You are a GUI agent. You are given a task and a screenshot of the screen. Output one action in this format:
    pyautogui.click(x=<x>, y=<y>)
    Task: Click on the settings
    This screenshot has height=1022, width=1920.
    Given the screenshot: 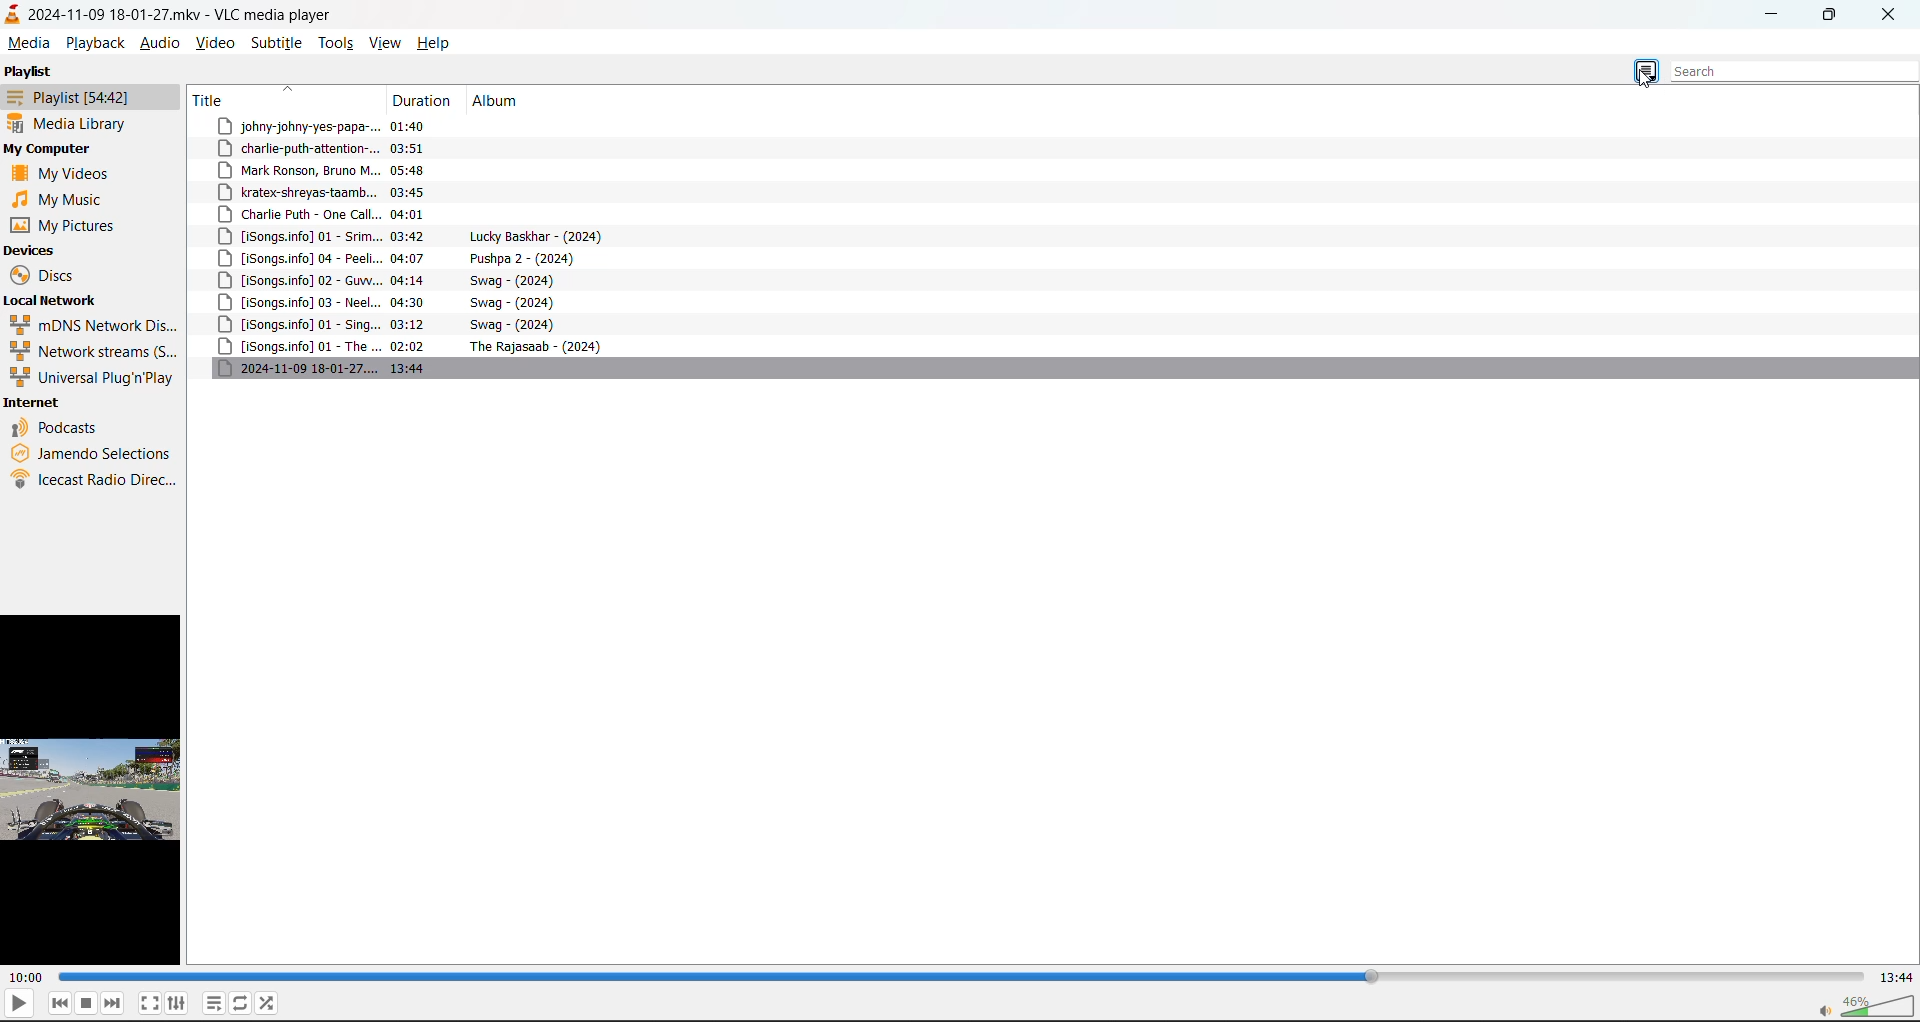 What is the action you would take?
    pyautogui.click(x=177, y=1003)
    